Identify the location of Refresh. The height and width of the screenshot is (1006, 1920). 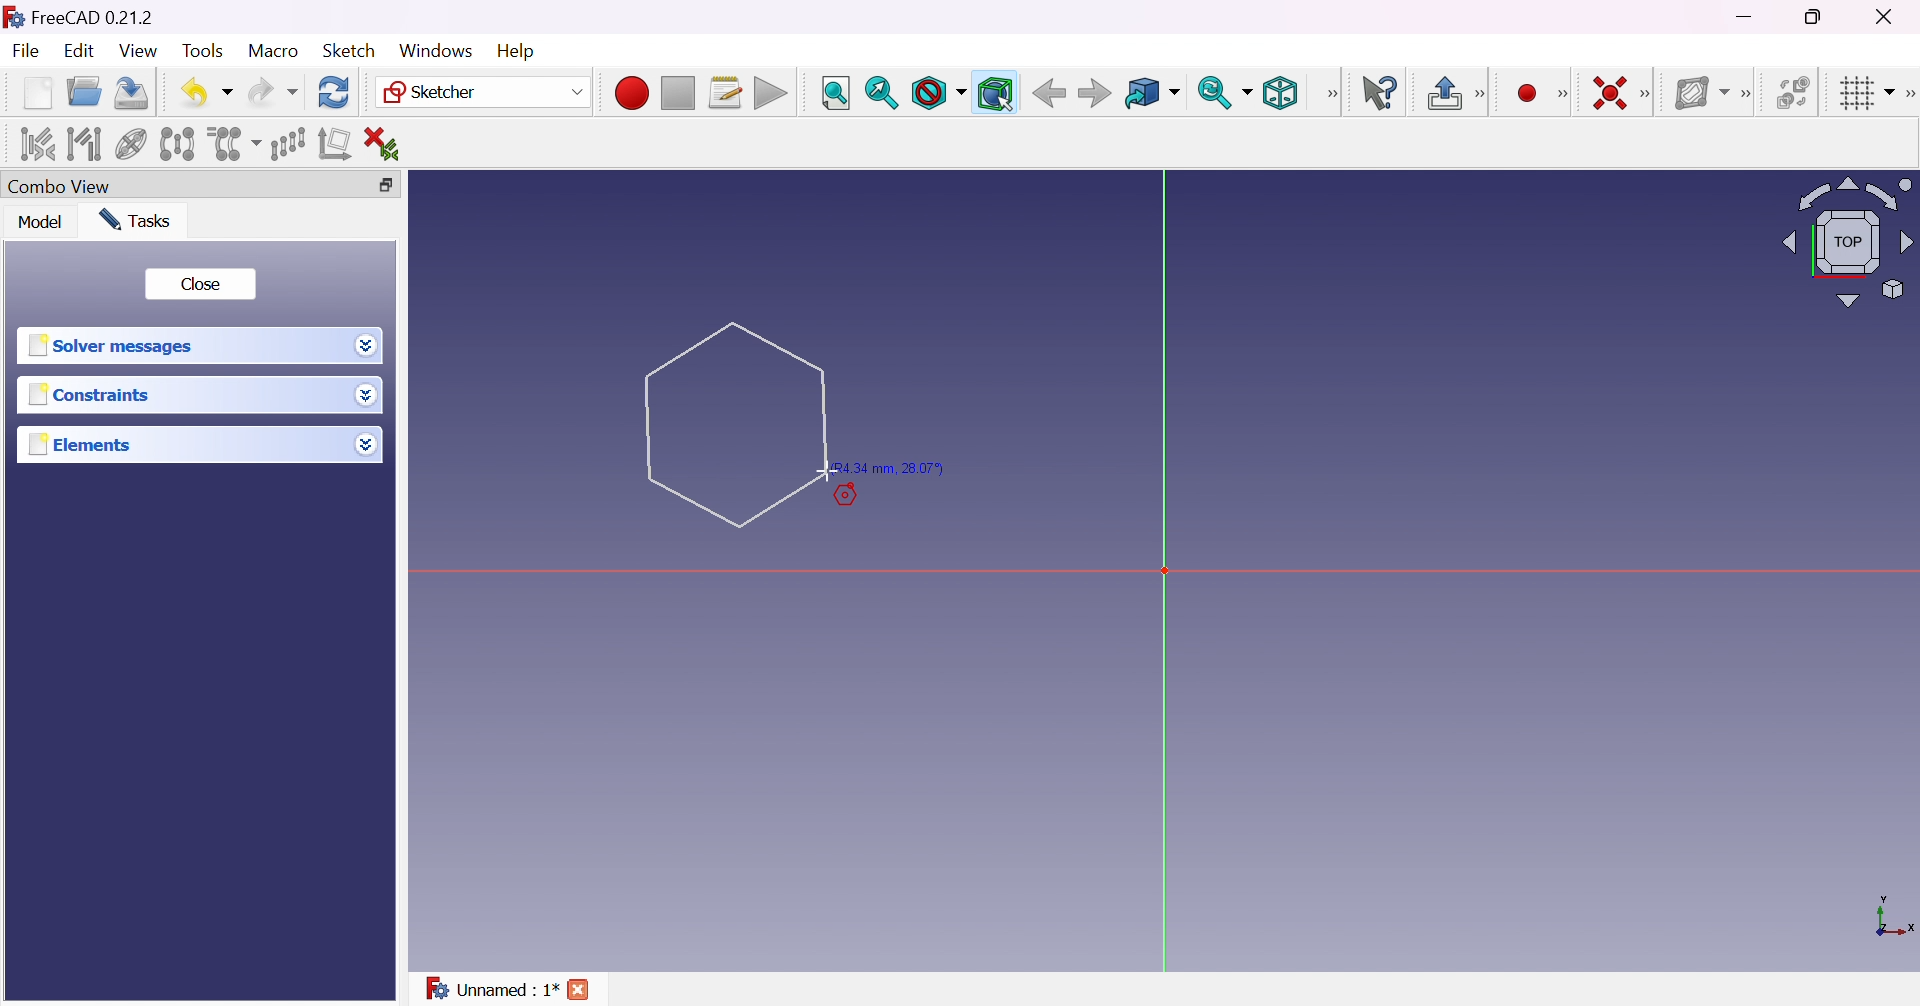
(336, 93).